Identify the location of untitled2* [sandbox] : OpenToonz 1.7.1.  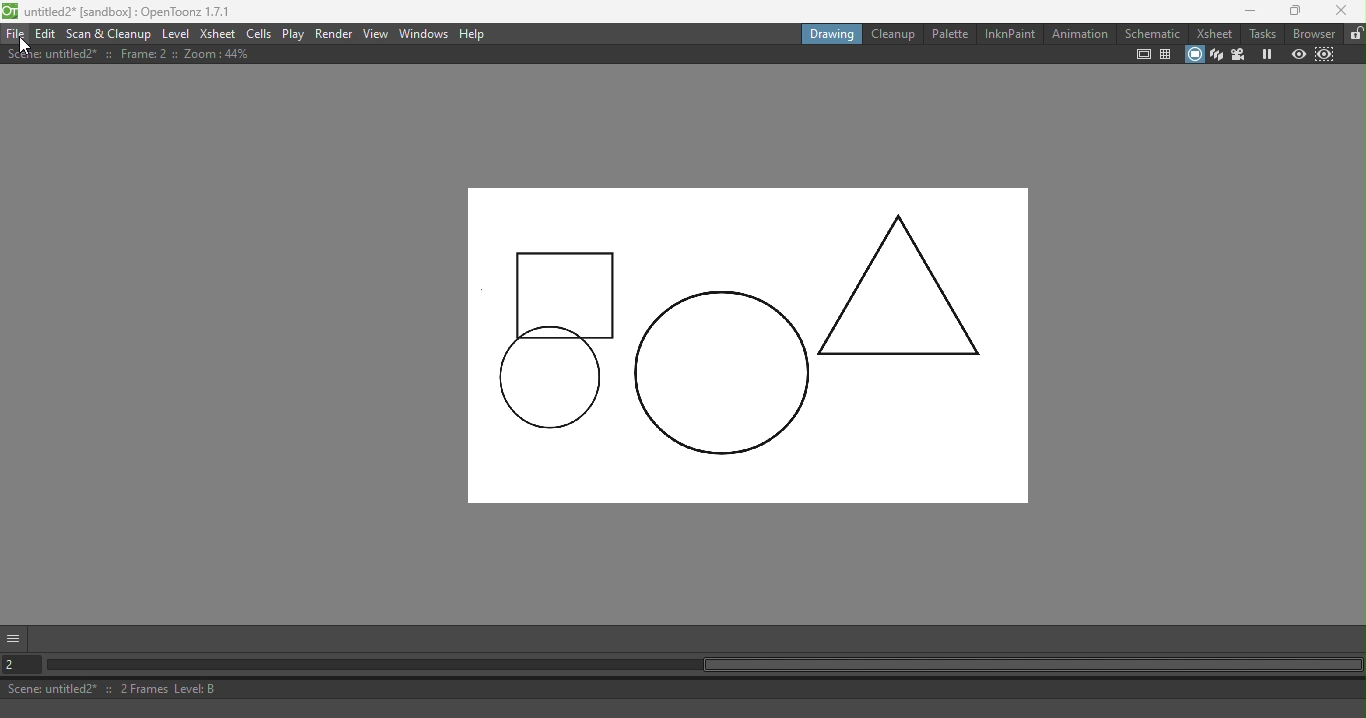
(118, 11).